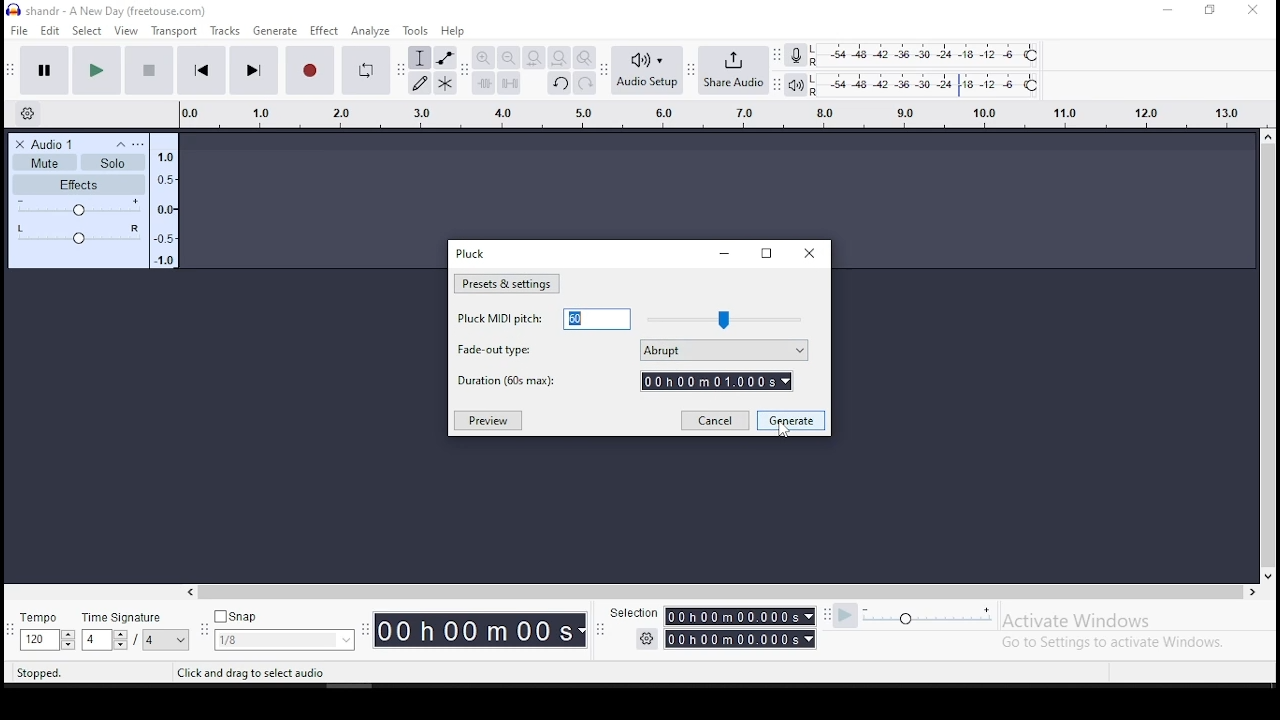  What do you see at coordinates (164, 205) in the screenshot?
I see `timeline` at bounding box center [164, 205].